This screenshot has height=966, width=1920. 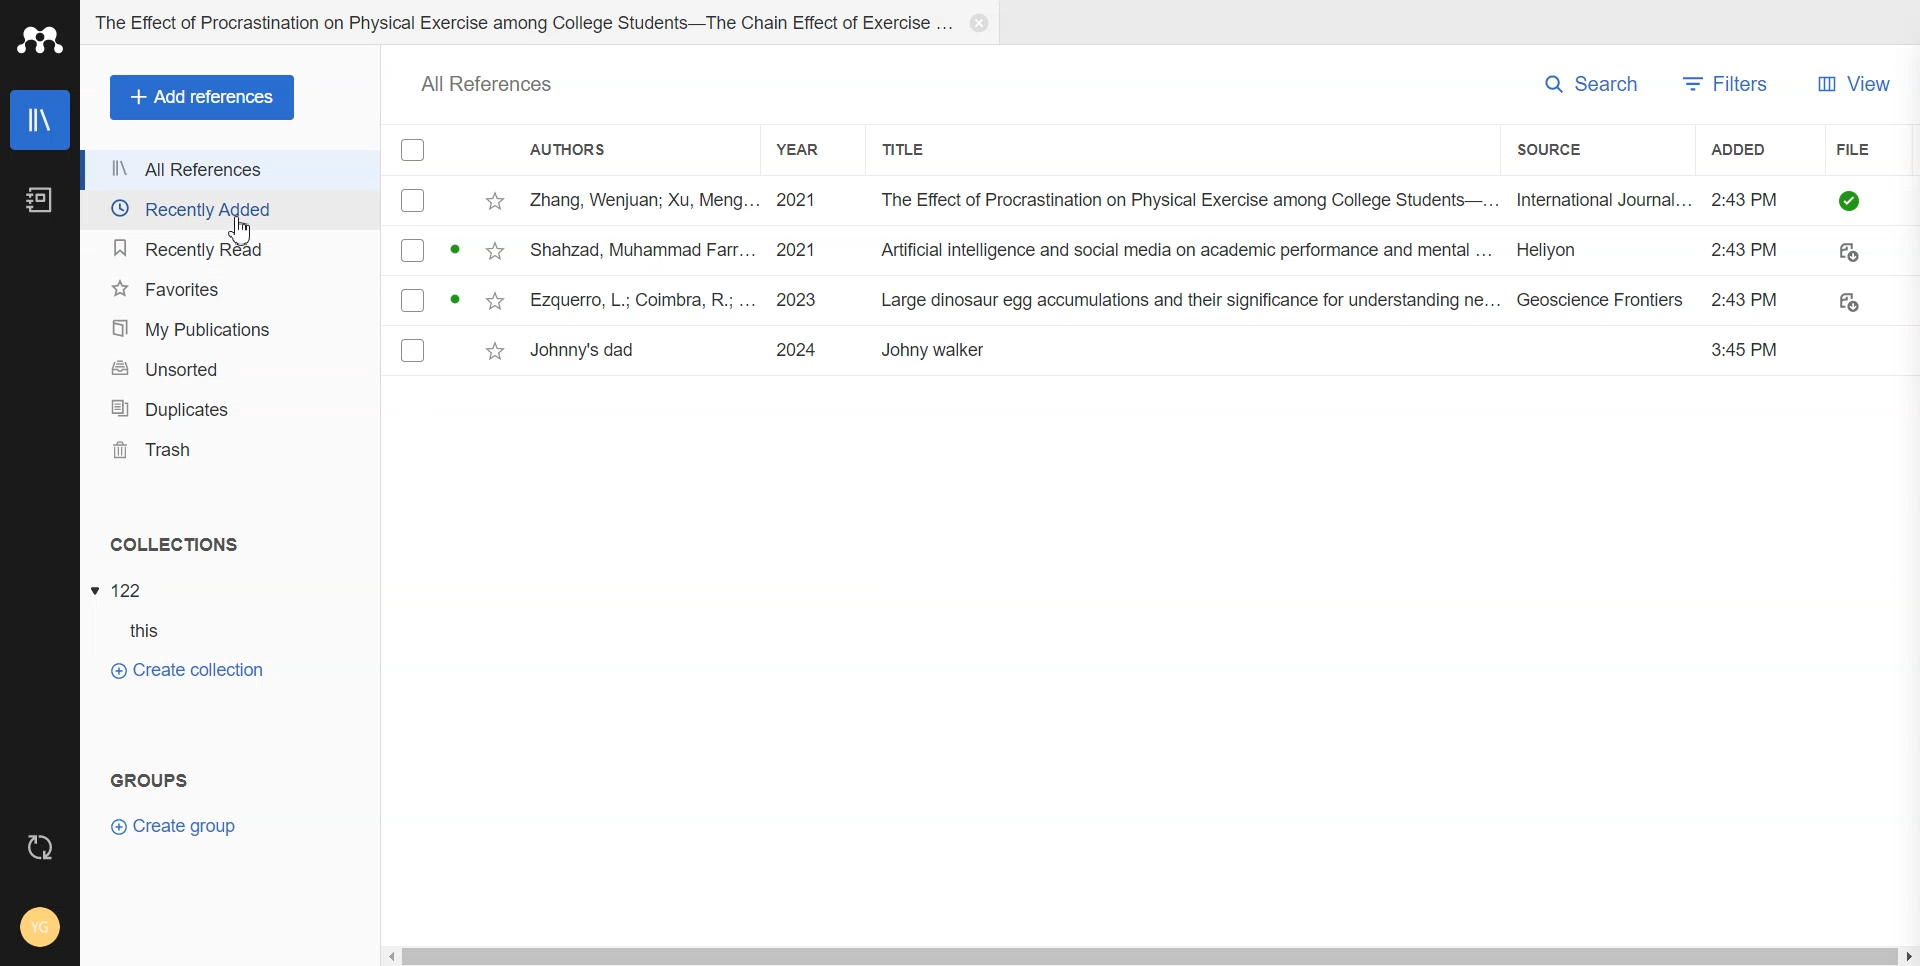 What do you see at coordinates (227, 251) in the screenshot?
I see `Recently Read` at bounding box center [227, 251].